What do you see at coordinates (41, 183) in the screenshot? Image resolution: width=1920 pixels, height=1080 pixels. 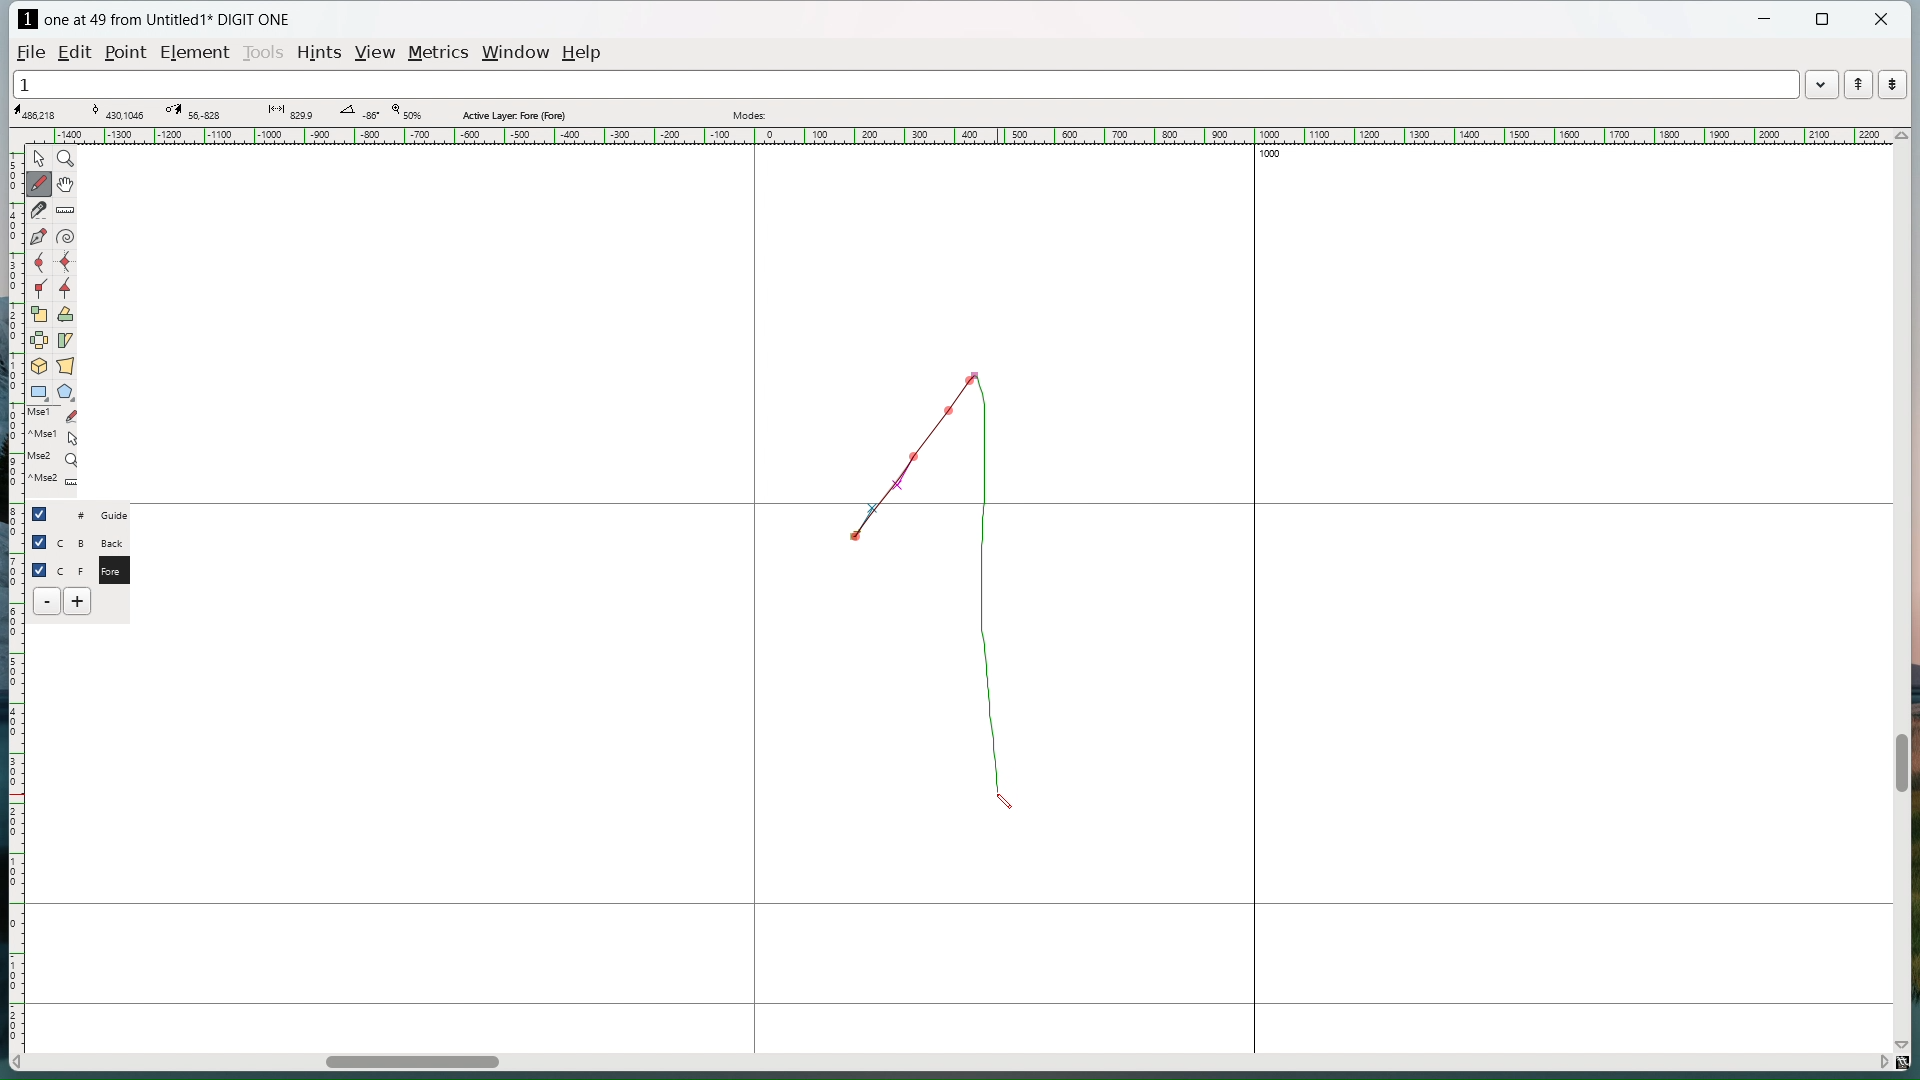 I see `draw freehand curve ` at bounding box center [41, 183].